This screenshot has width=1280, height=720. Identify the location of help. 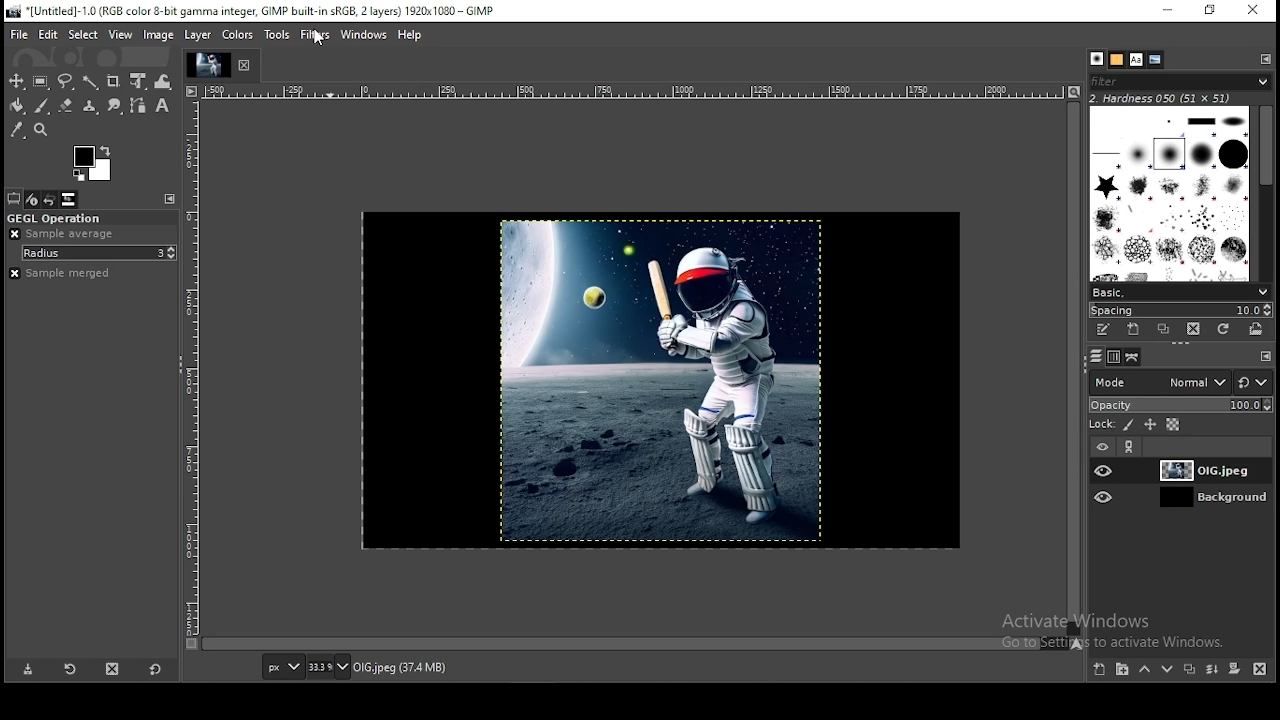
(410, 34).